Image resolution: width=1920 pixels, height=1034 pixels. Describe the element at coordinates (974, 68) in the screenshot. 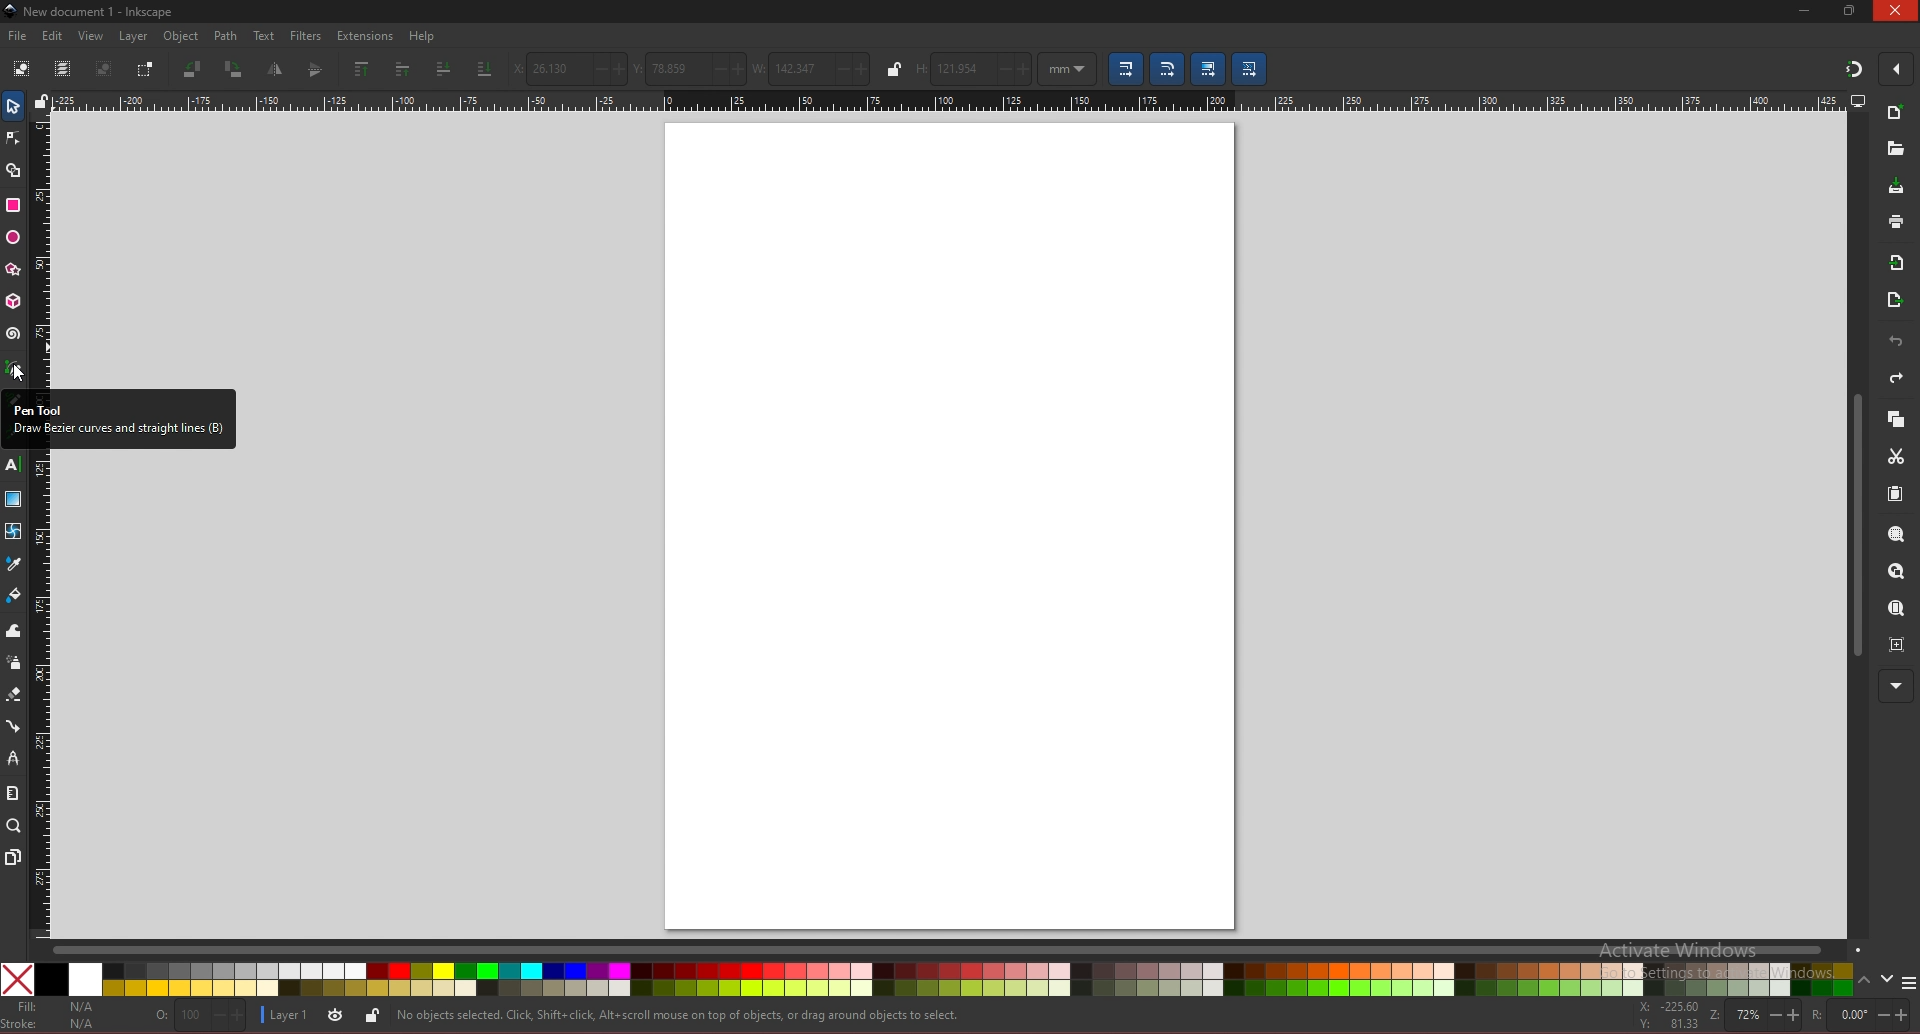

I see `height` at that location.